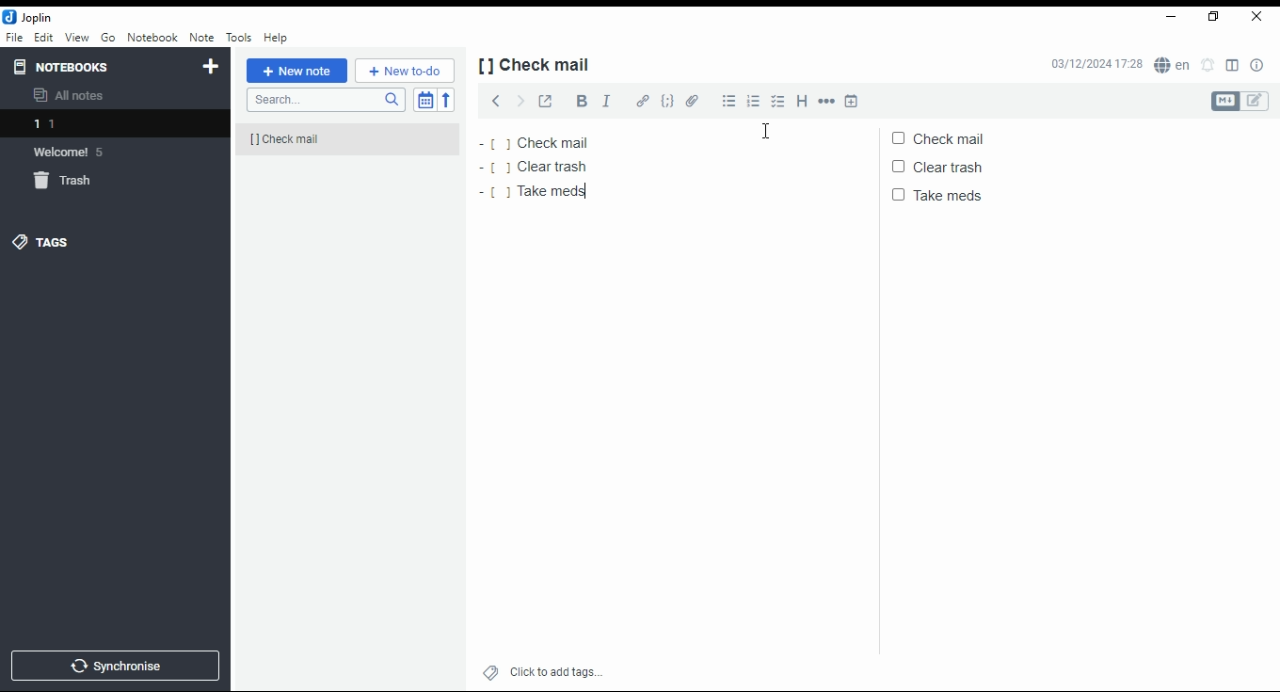 This screenshot has width=1280, height=692. Describe the element at coordinates (52, 247) in the screenshot. I see `tags` at that location.